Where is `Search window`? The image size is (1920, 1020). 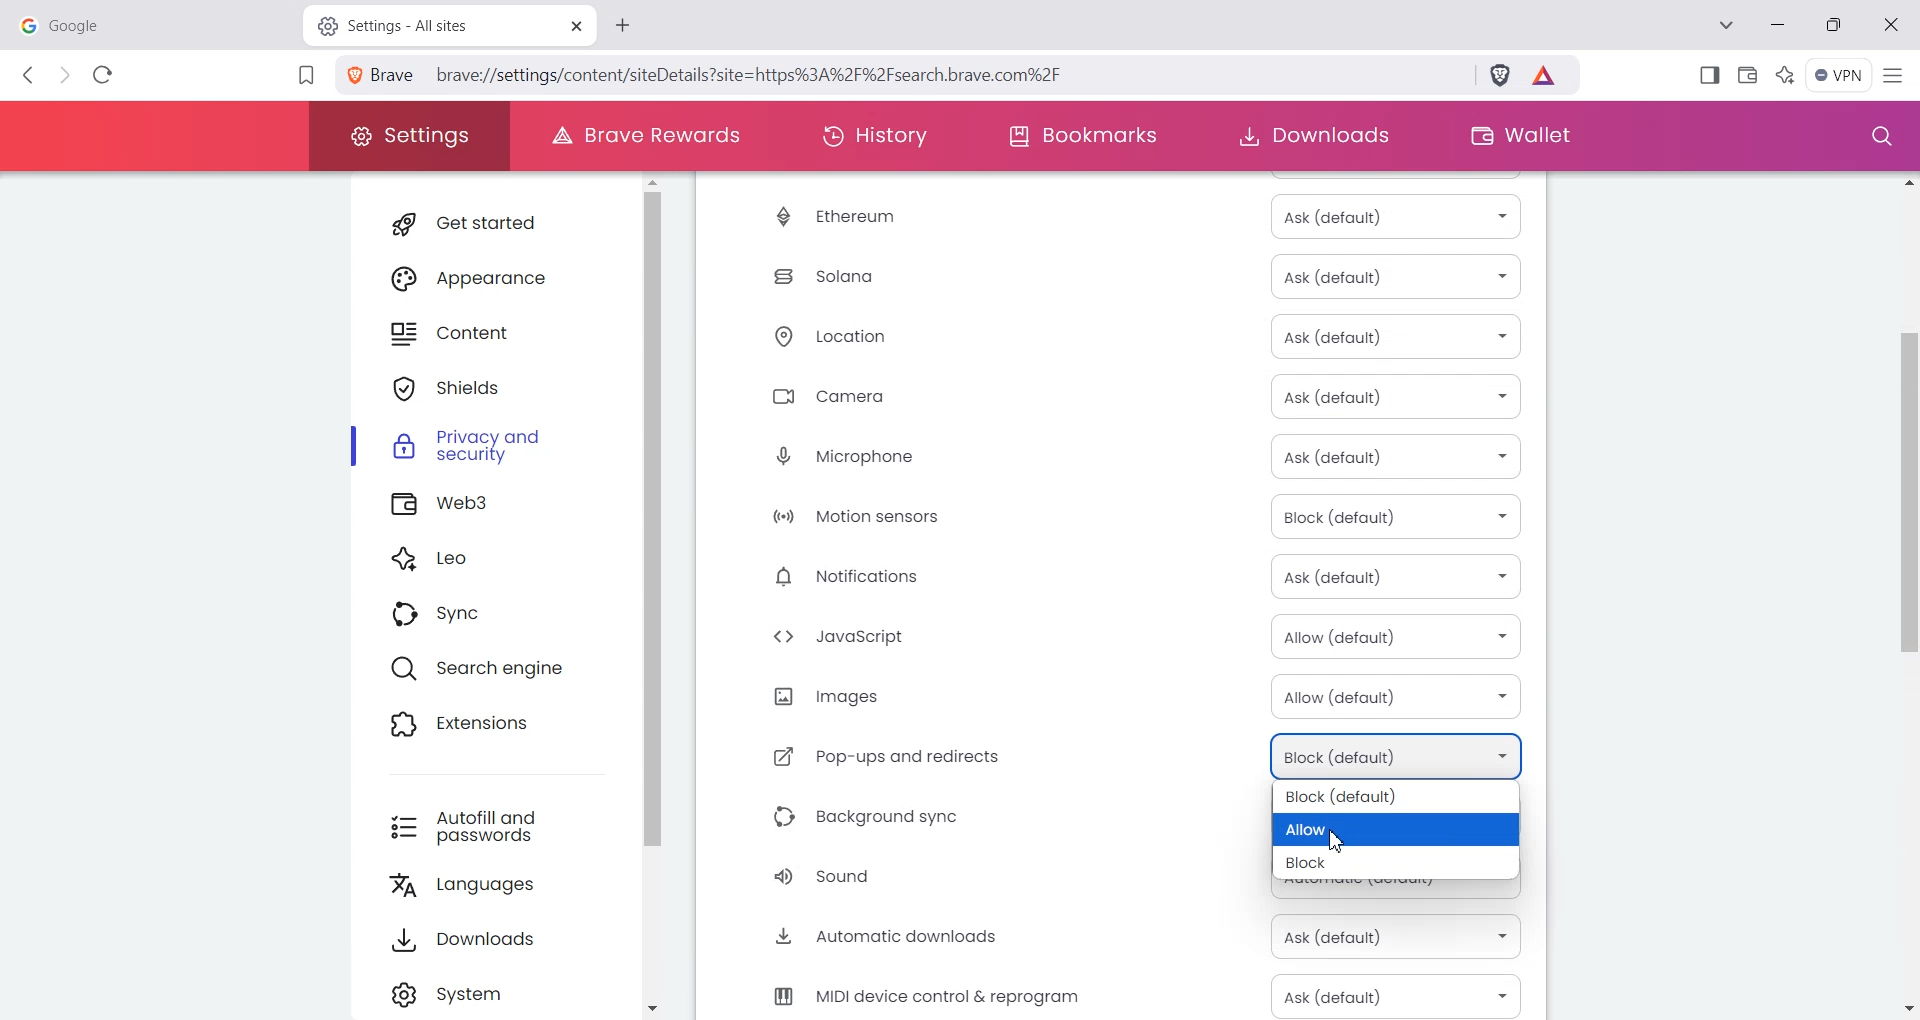 Search window is located at coordinates (1877, 137).